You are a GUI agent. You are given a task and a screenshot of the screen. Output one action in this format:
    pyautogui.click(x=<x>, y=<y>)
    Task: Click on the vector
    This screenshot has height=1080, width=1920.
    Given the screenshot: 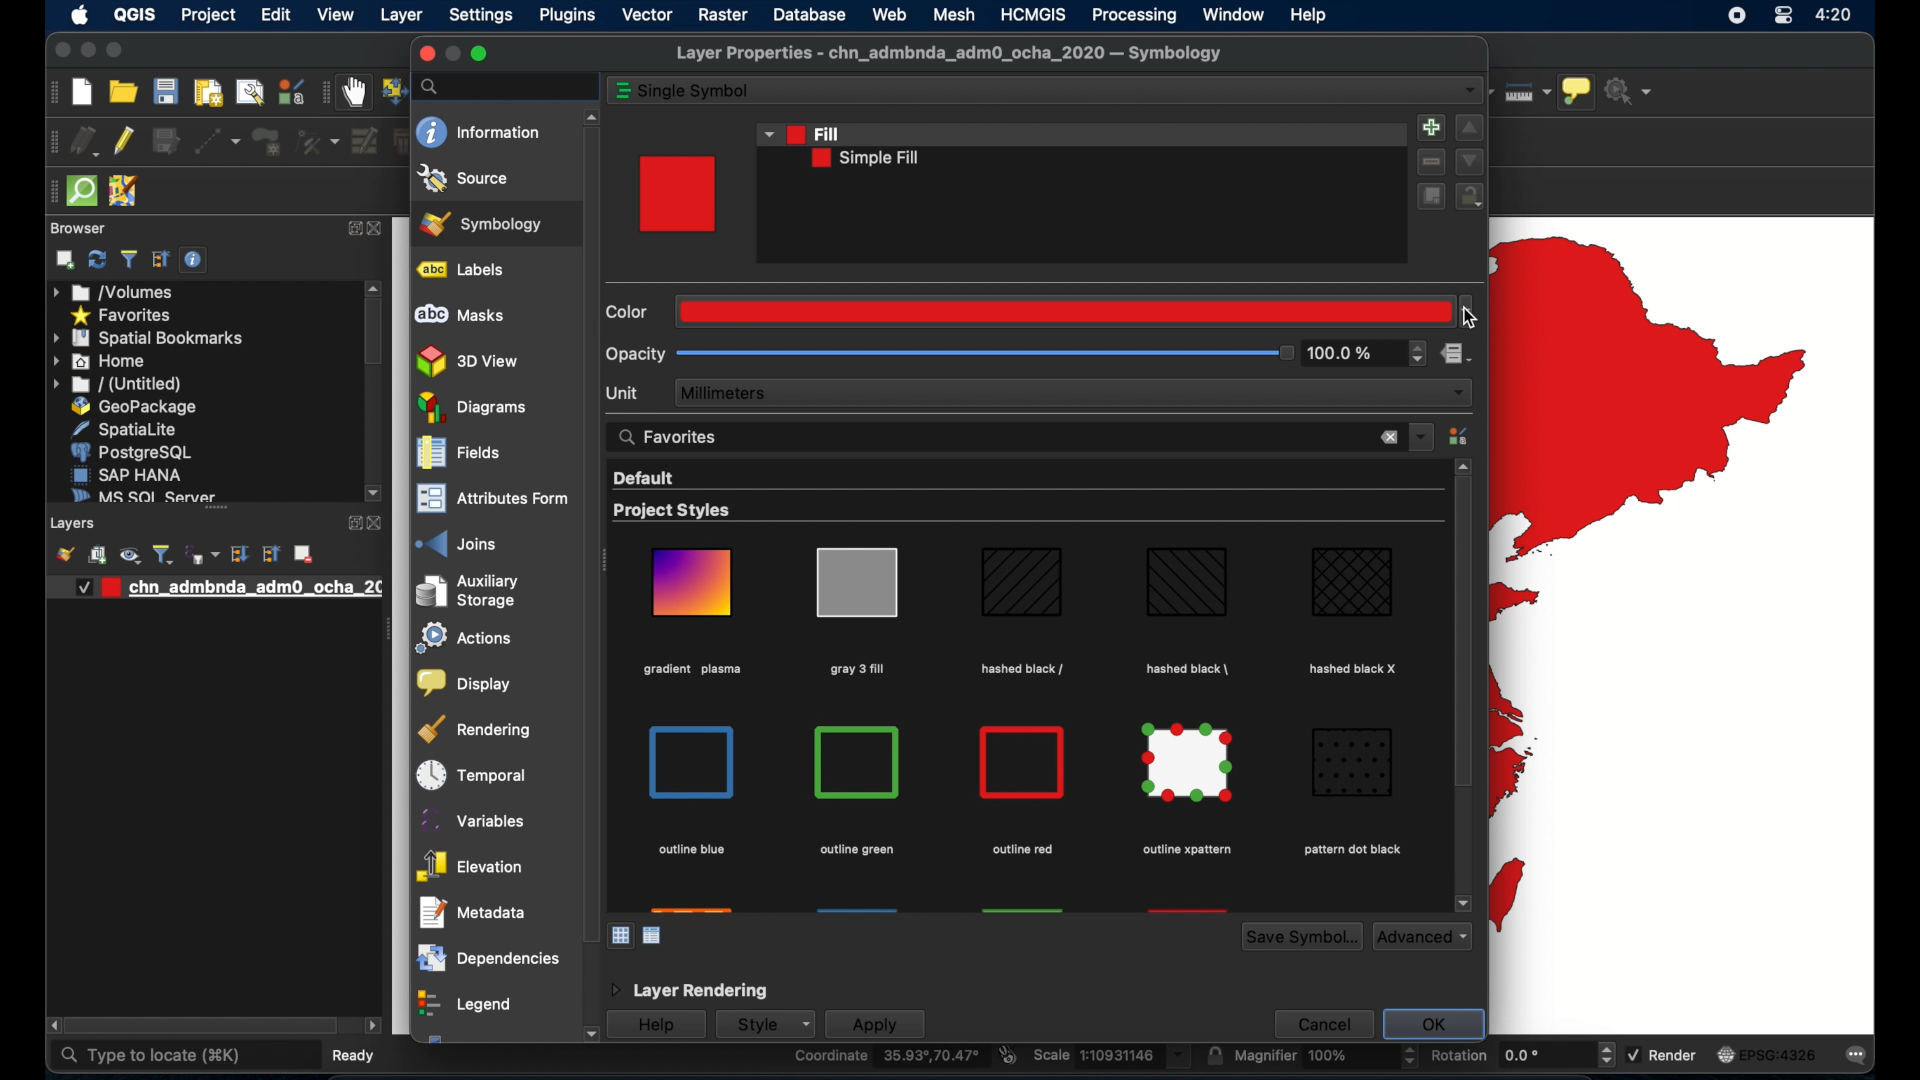 What is the action you would take?
    pyautogui.click(x=648, y=15)
    